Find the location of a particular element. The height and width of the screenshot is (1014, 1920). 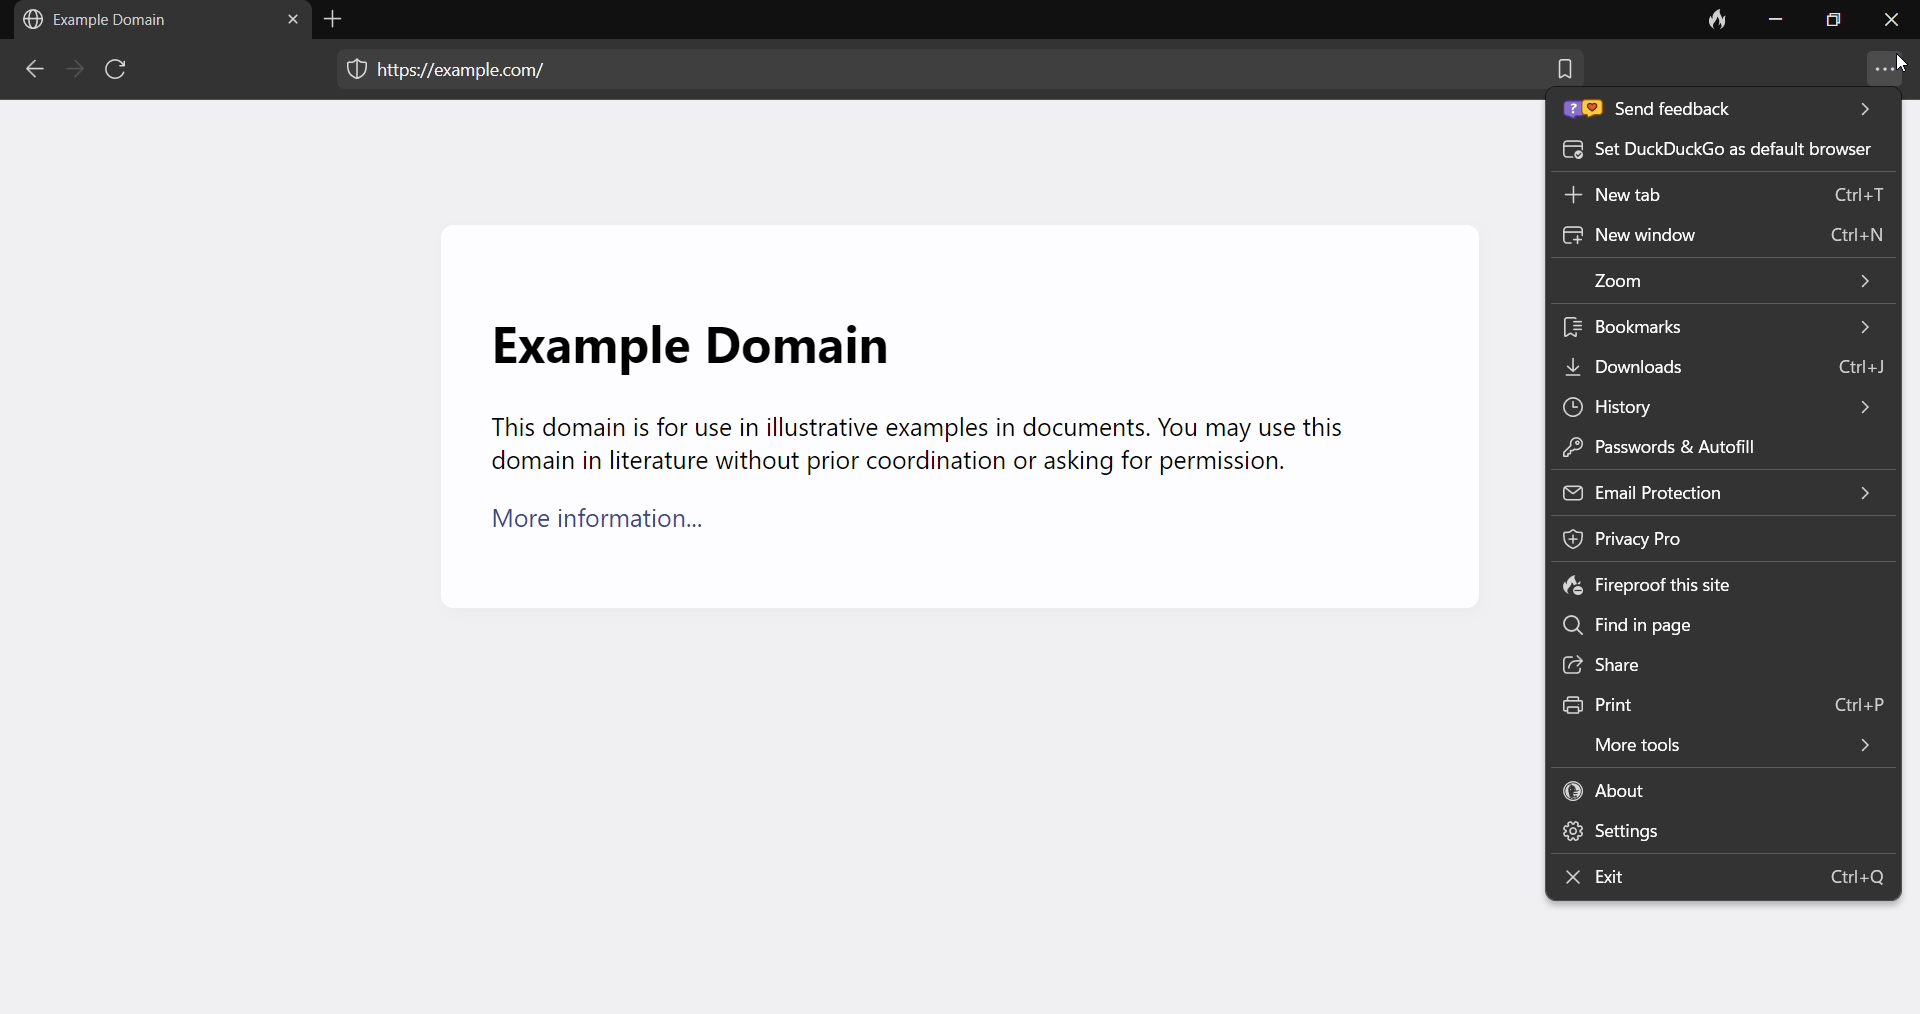

downloads is located at coordinates (1727, 364).